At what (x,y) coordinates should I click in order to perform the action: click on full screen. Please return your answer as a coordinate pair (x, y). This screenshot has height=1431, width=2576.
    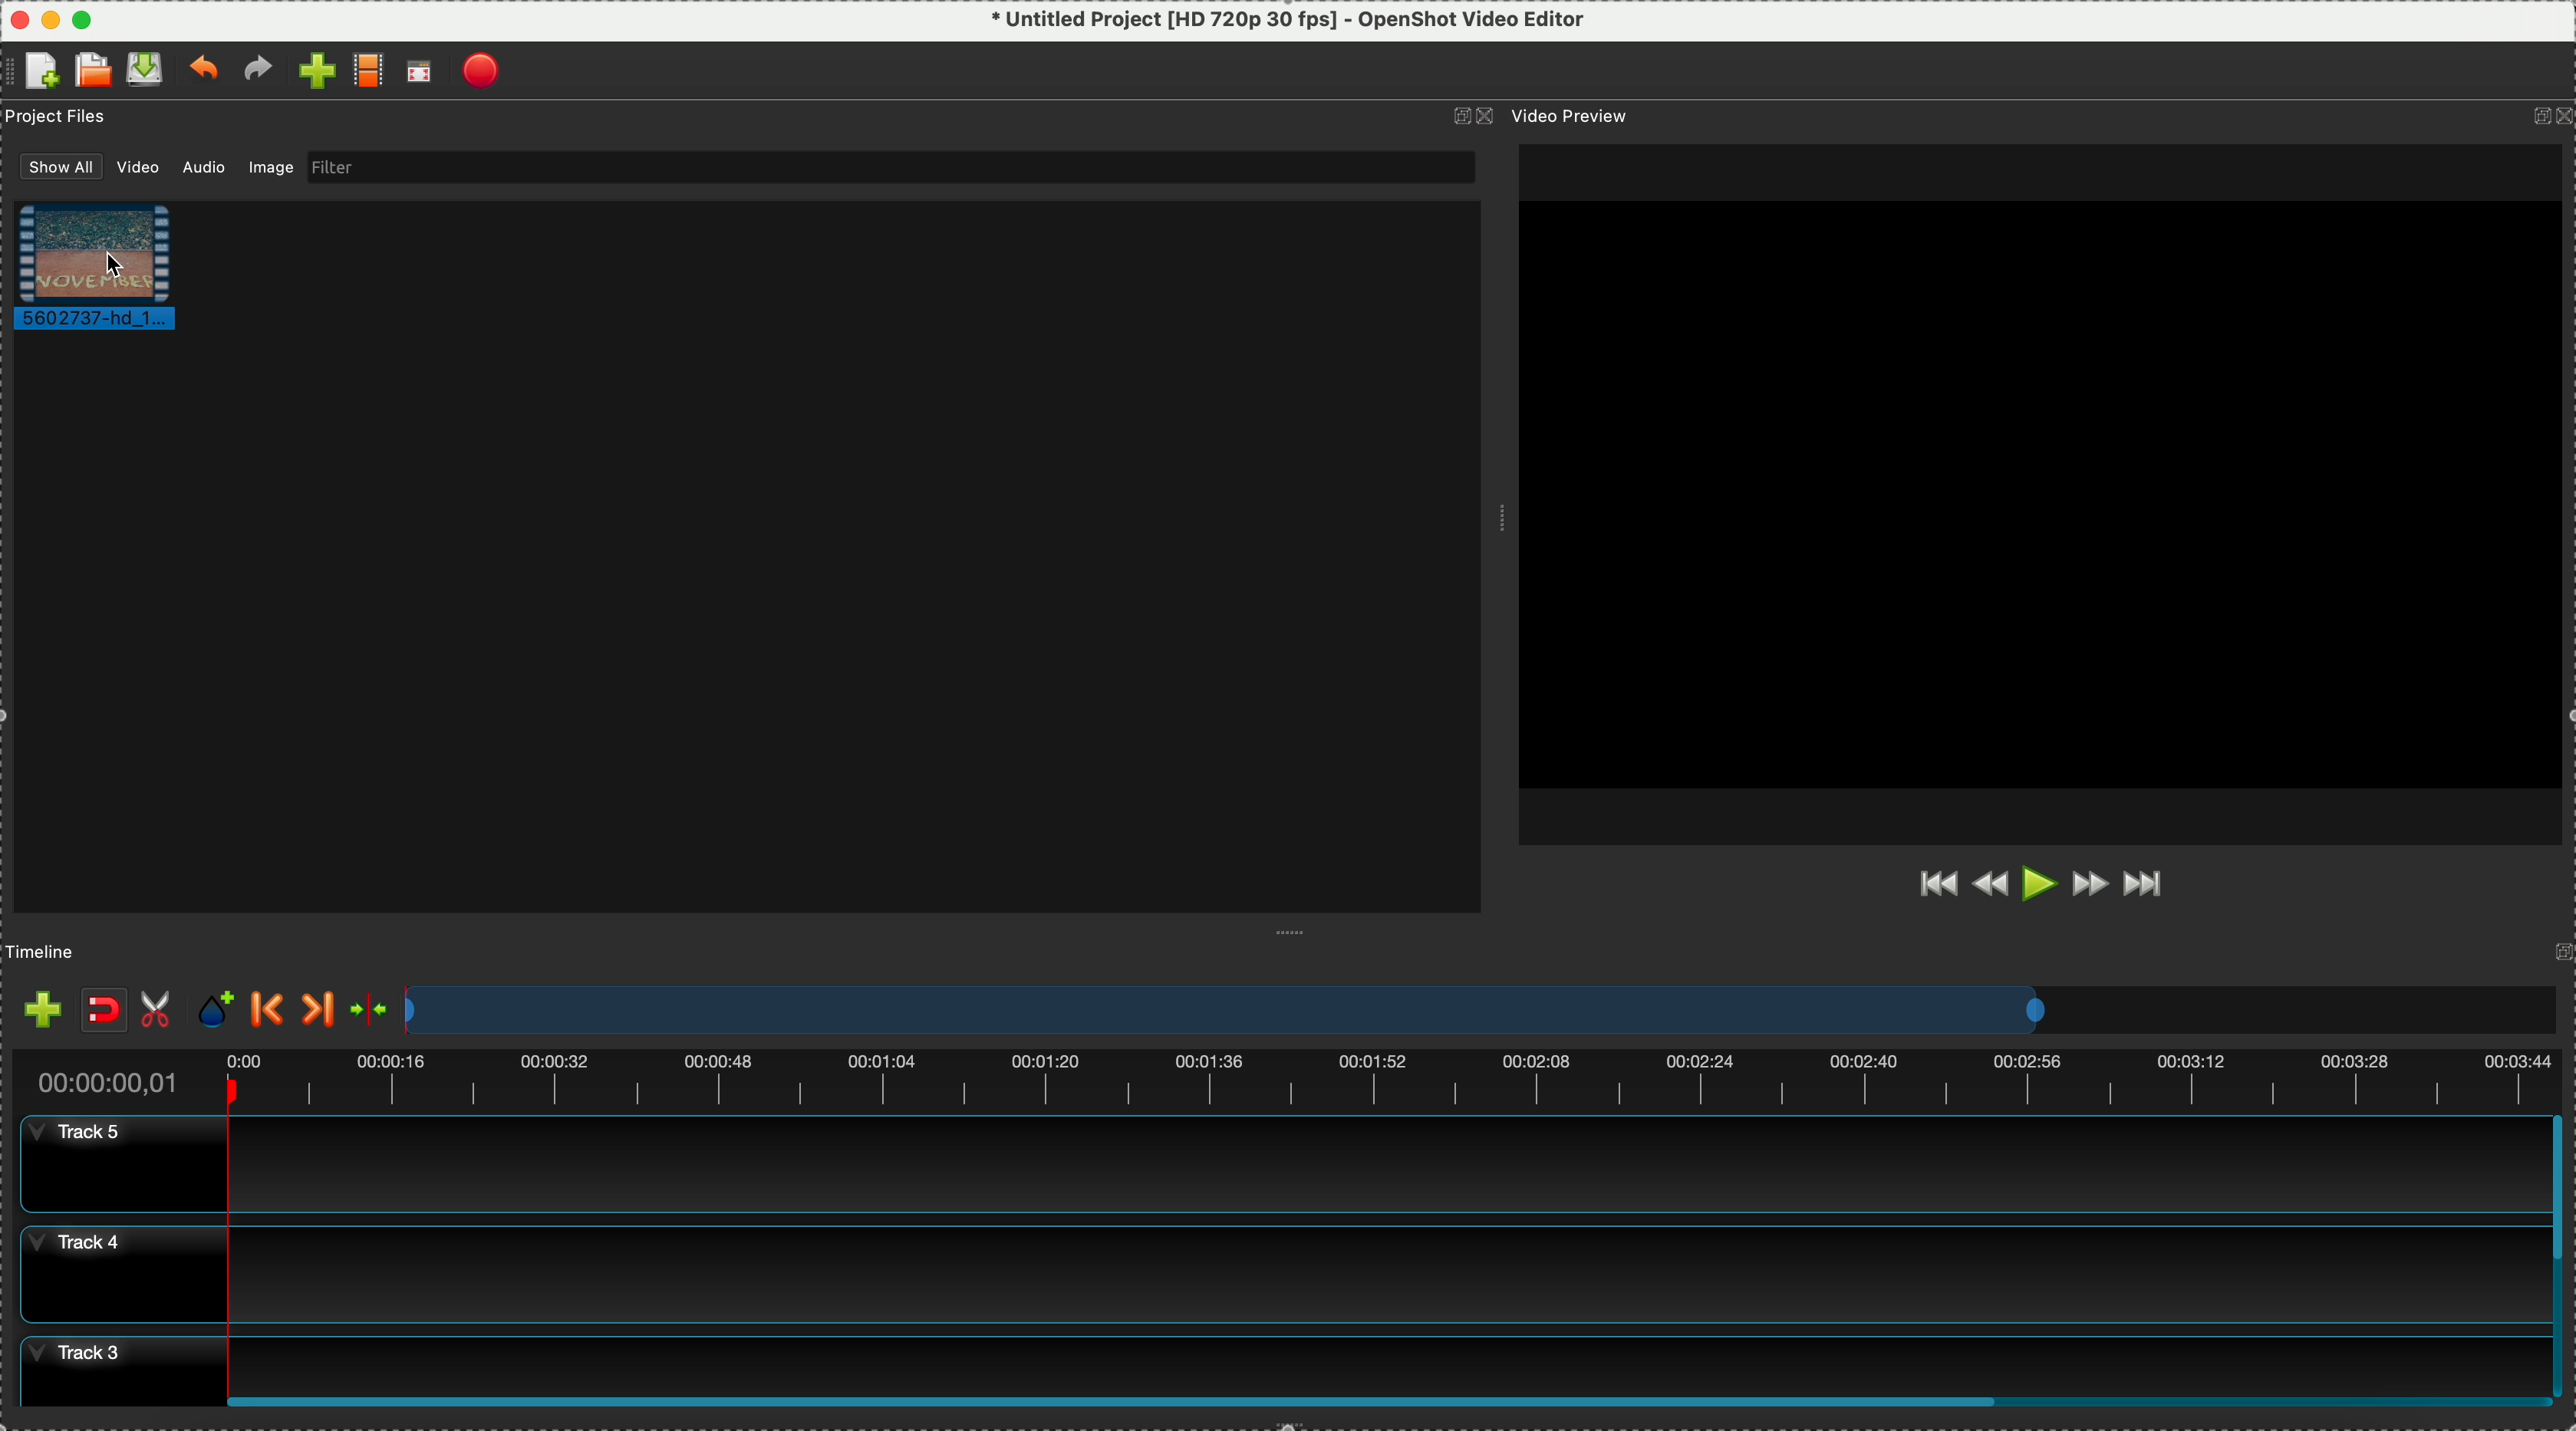
    Looking at the image, I should click on (422, 73).